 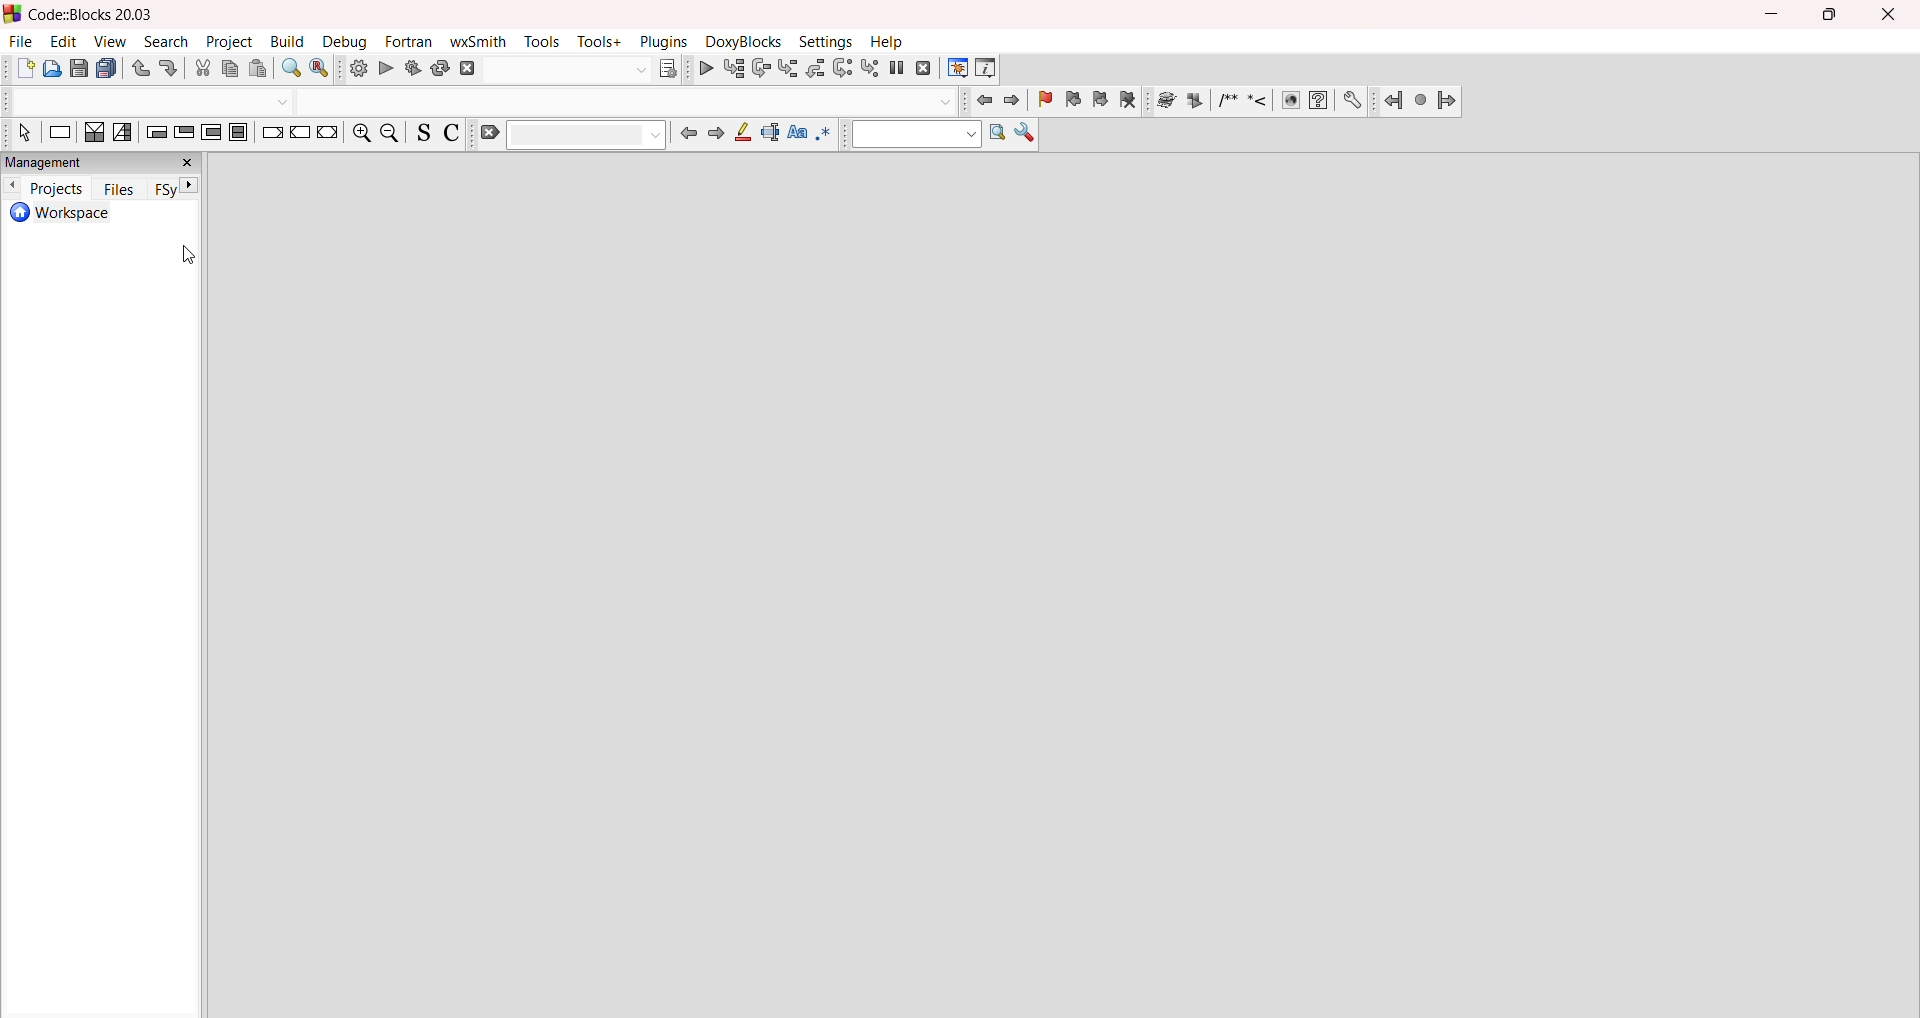 What do you see at coordinates (996, 134) in the screenshot?
I see `run search` at bounding box center [996, 134].